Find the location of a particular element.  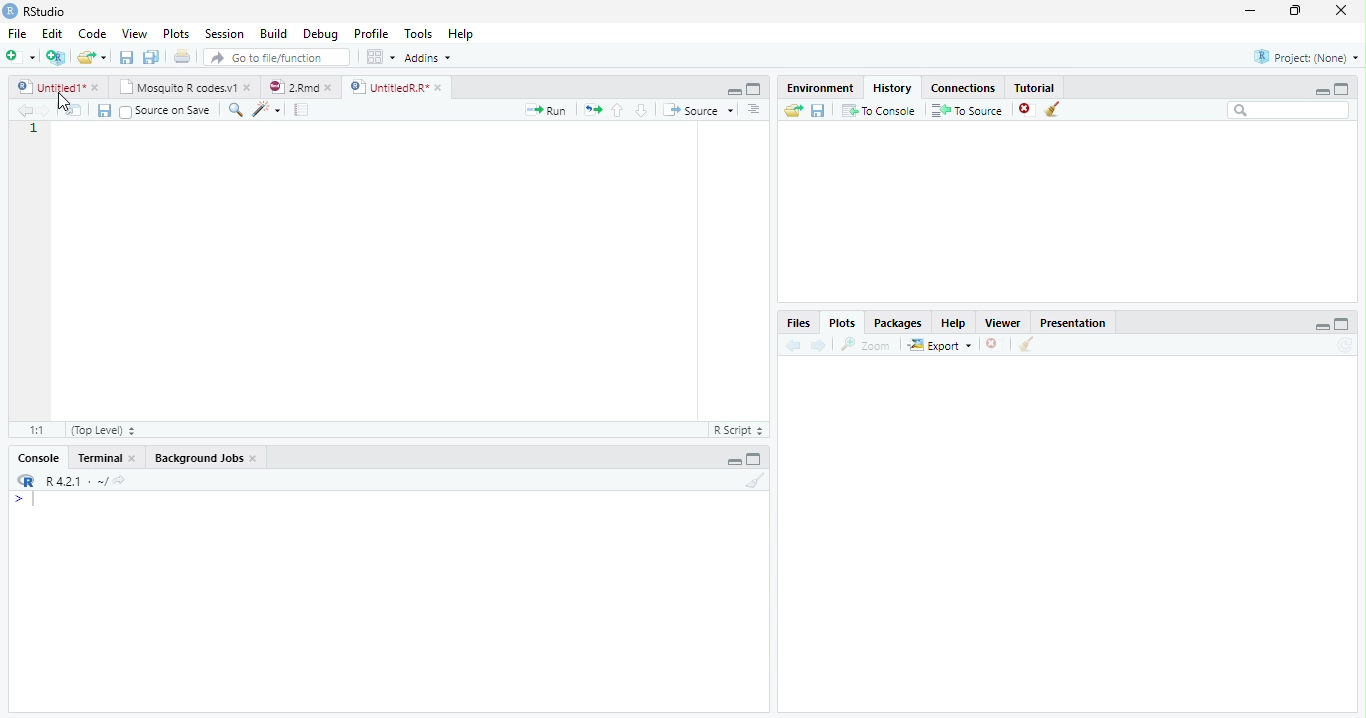

RStudio is located at coordinates (35, 12).